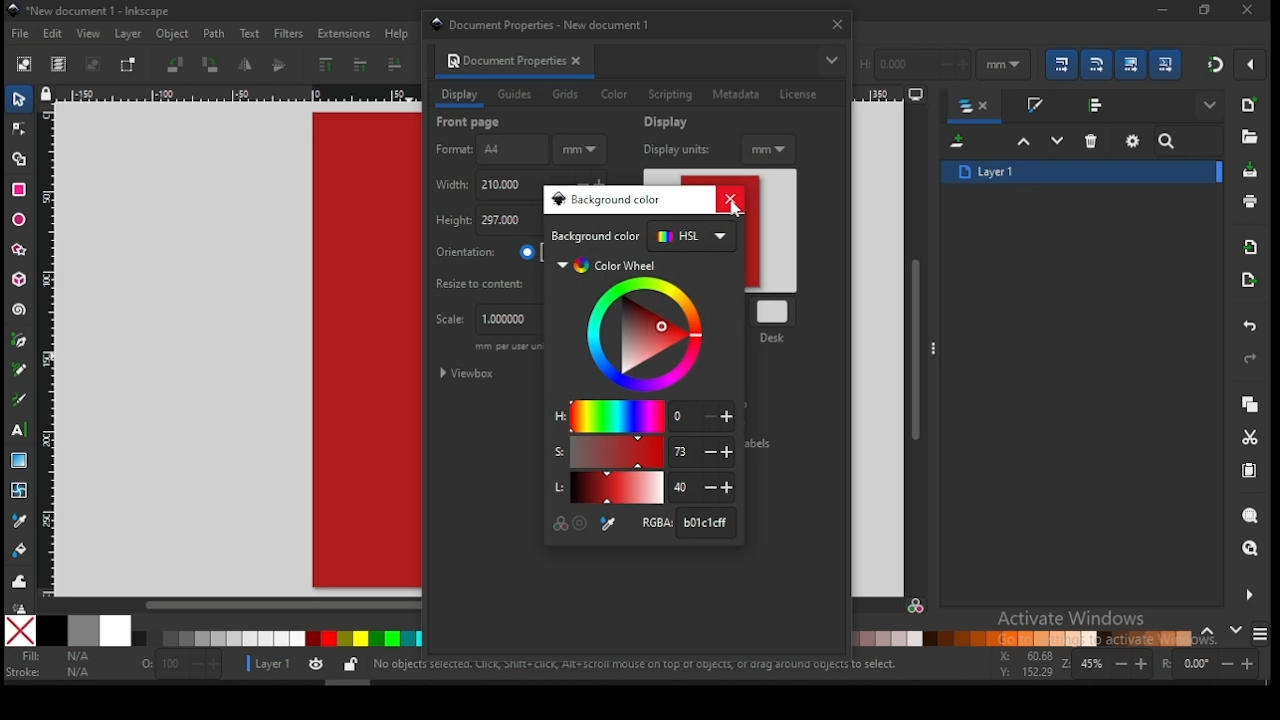 This screenshot has height=720, width=1280. What do you see at coordinates (933, 347) in the screenshot?
I see `more options` at bounding box center [933, 347].